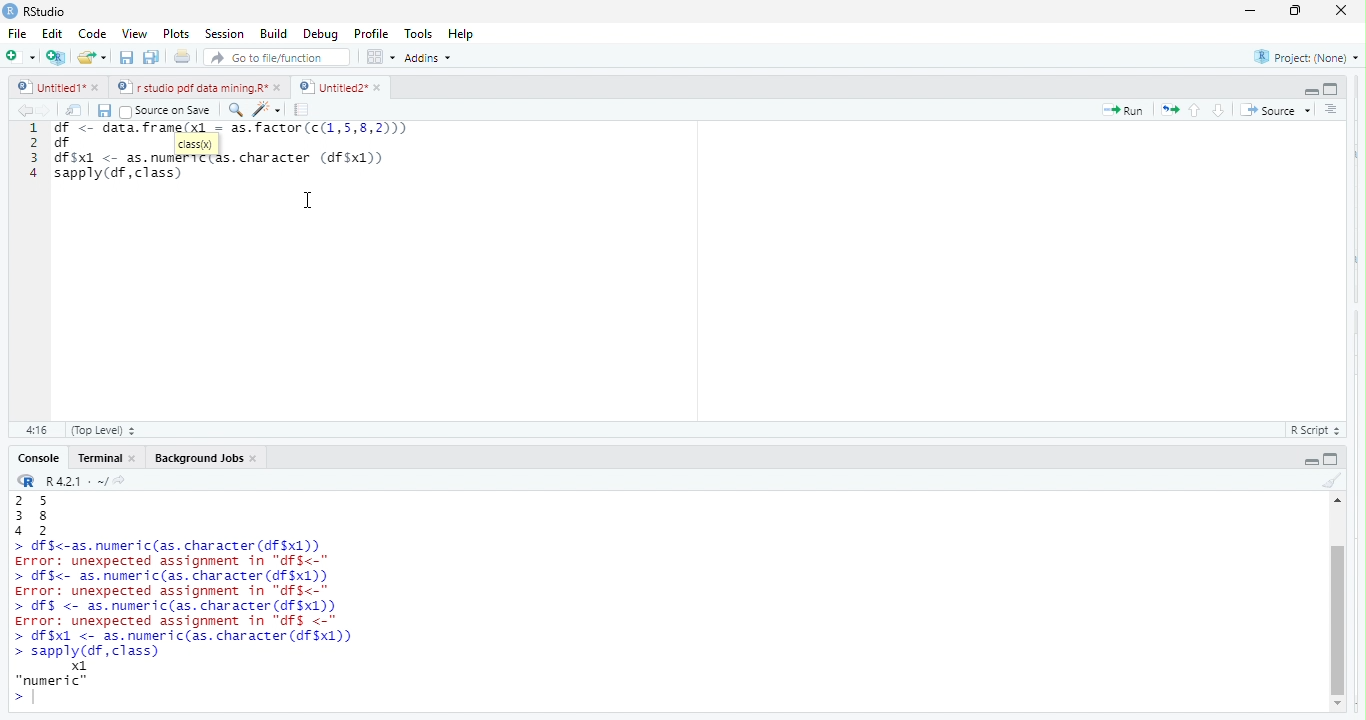  I want to click on Terminal, so click(100, 458).